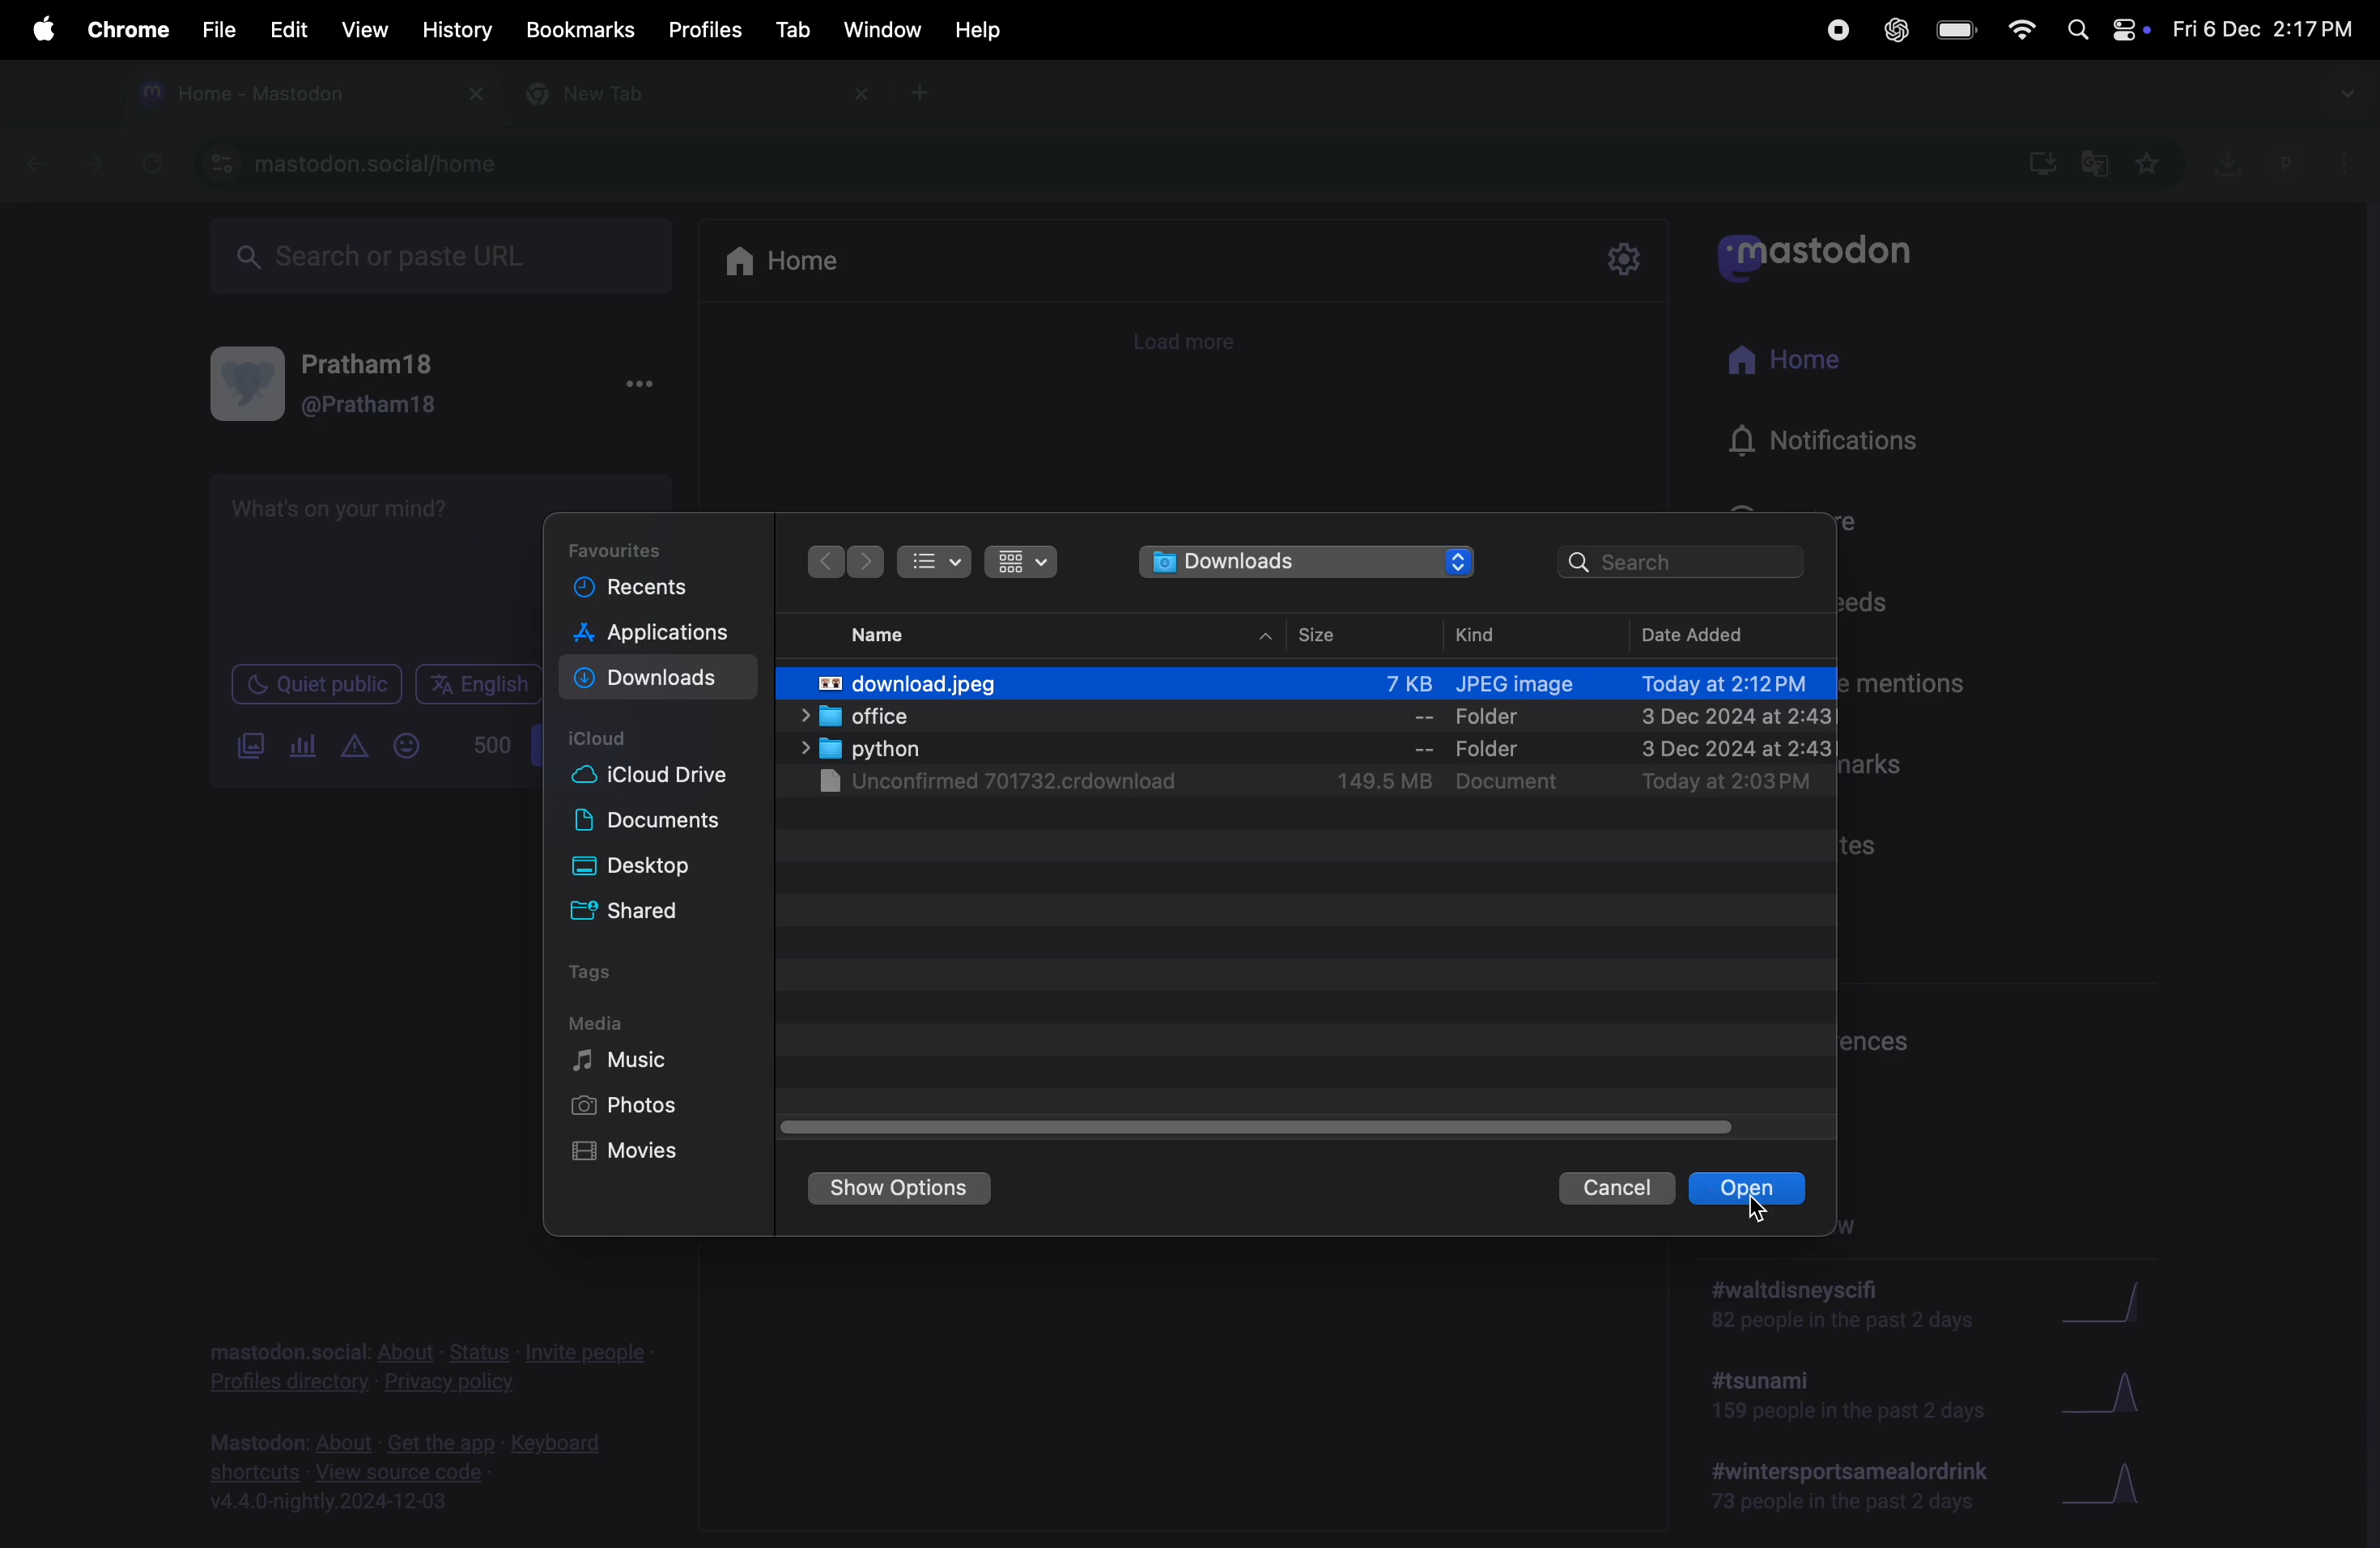 The image size is (2380, 1548). I want to click on movies, so click(630, 1152).